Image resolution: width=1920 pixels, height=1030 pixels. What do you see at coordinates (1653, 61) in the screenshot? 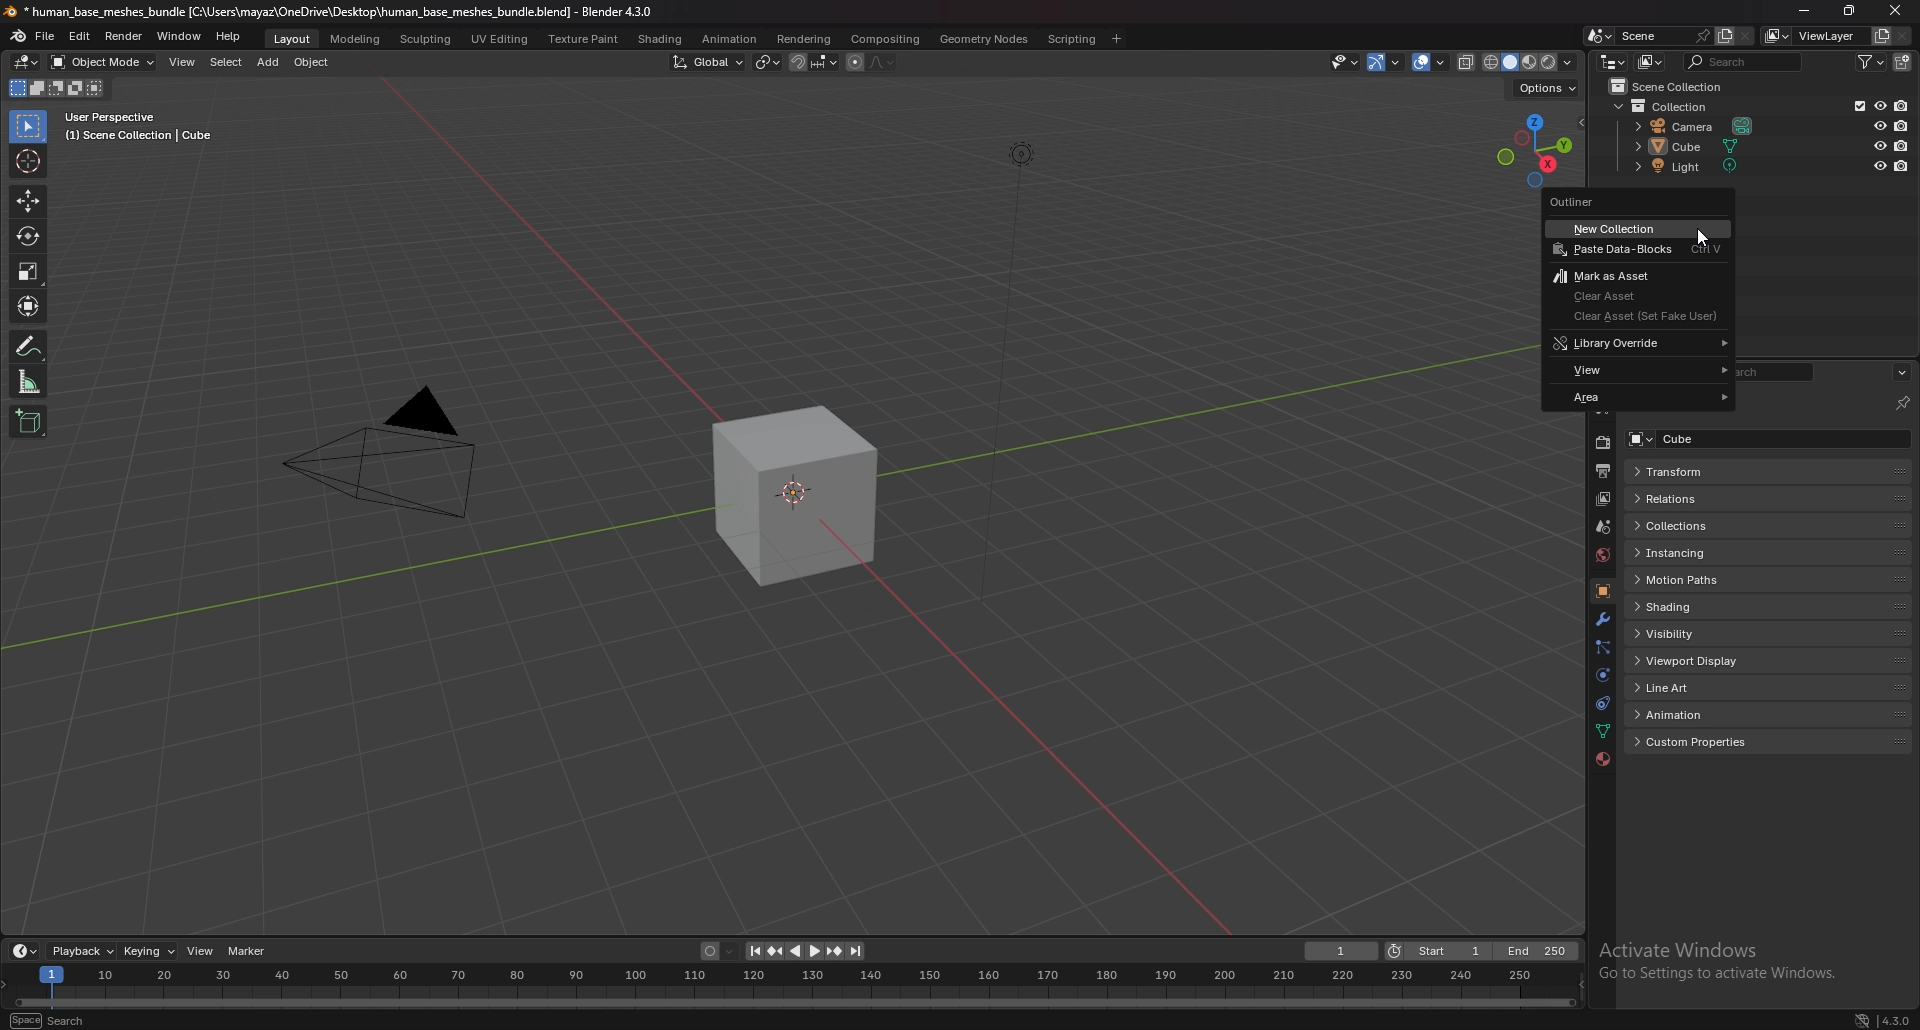
I see `display mode` at bounding box center [1653, 61].